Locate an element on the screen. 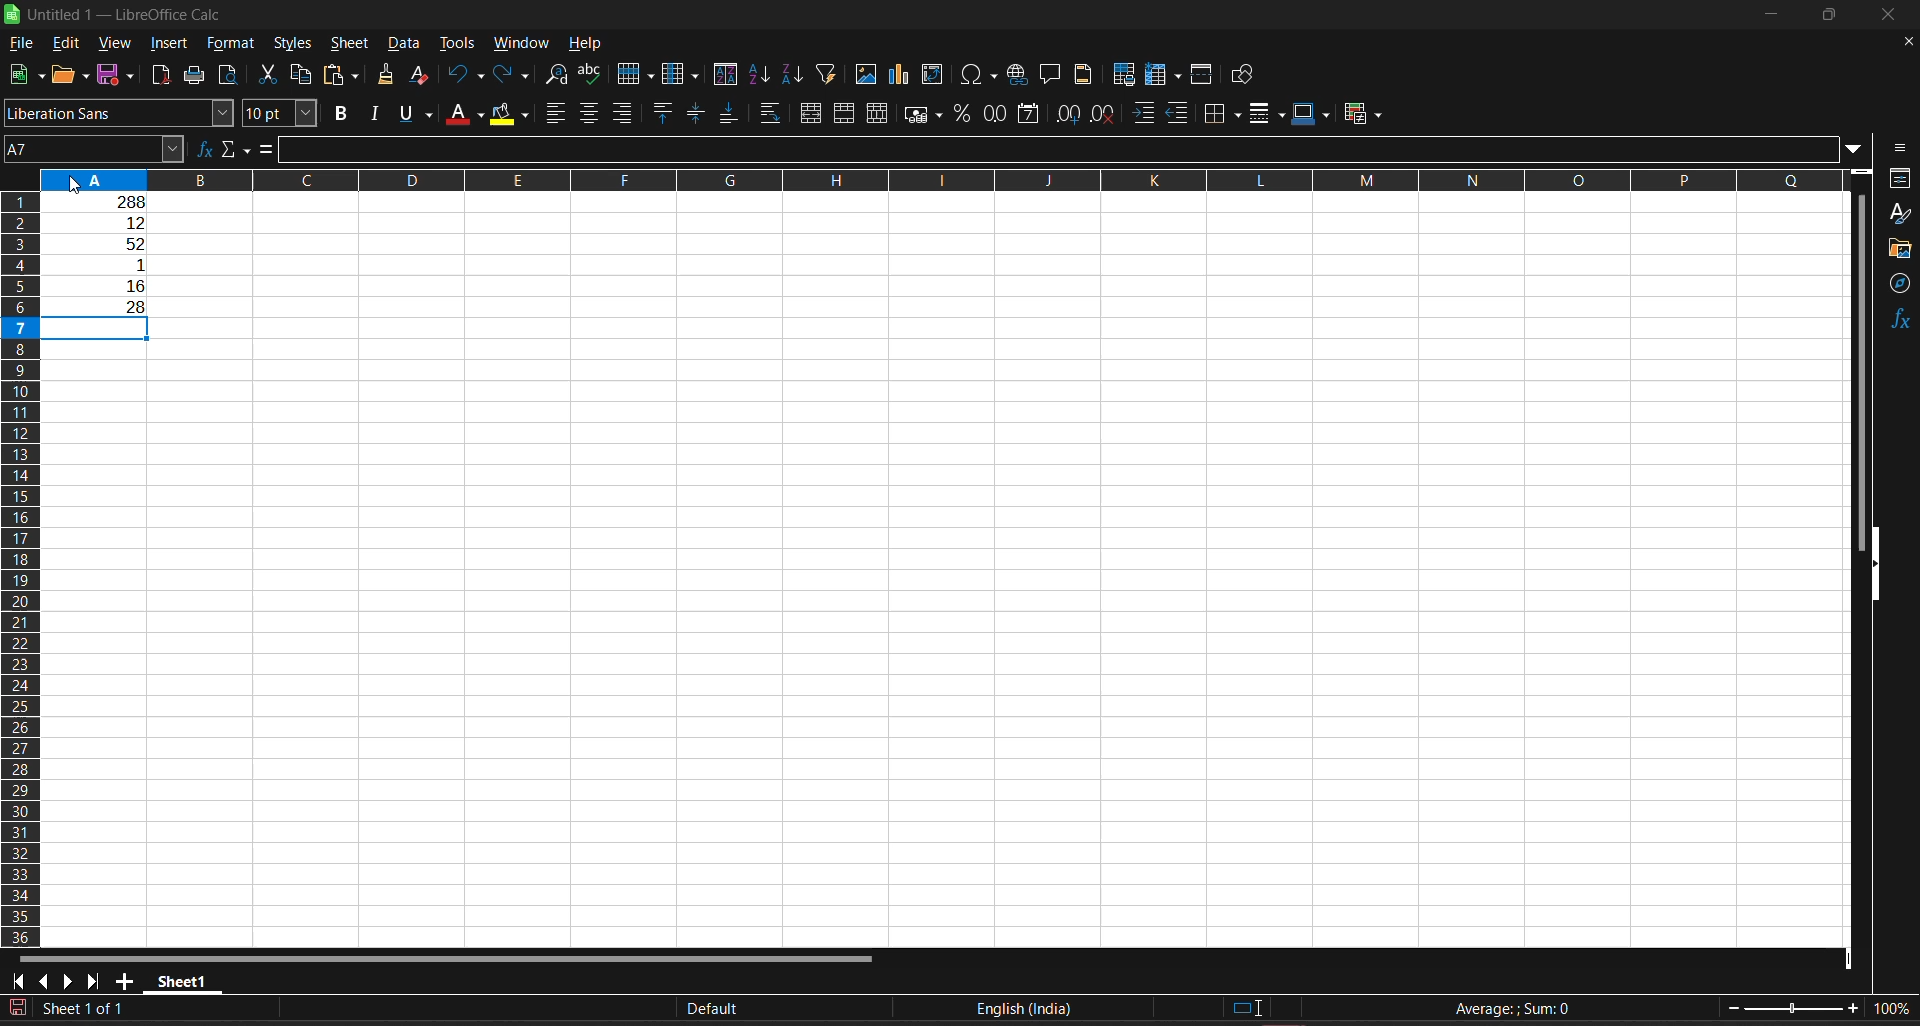 The width and height of the screenshot is (1920, 1026). function wizard is located at coordinates (203, 149).